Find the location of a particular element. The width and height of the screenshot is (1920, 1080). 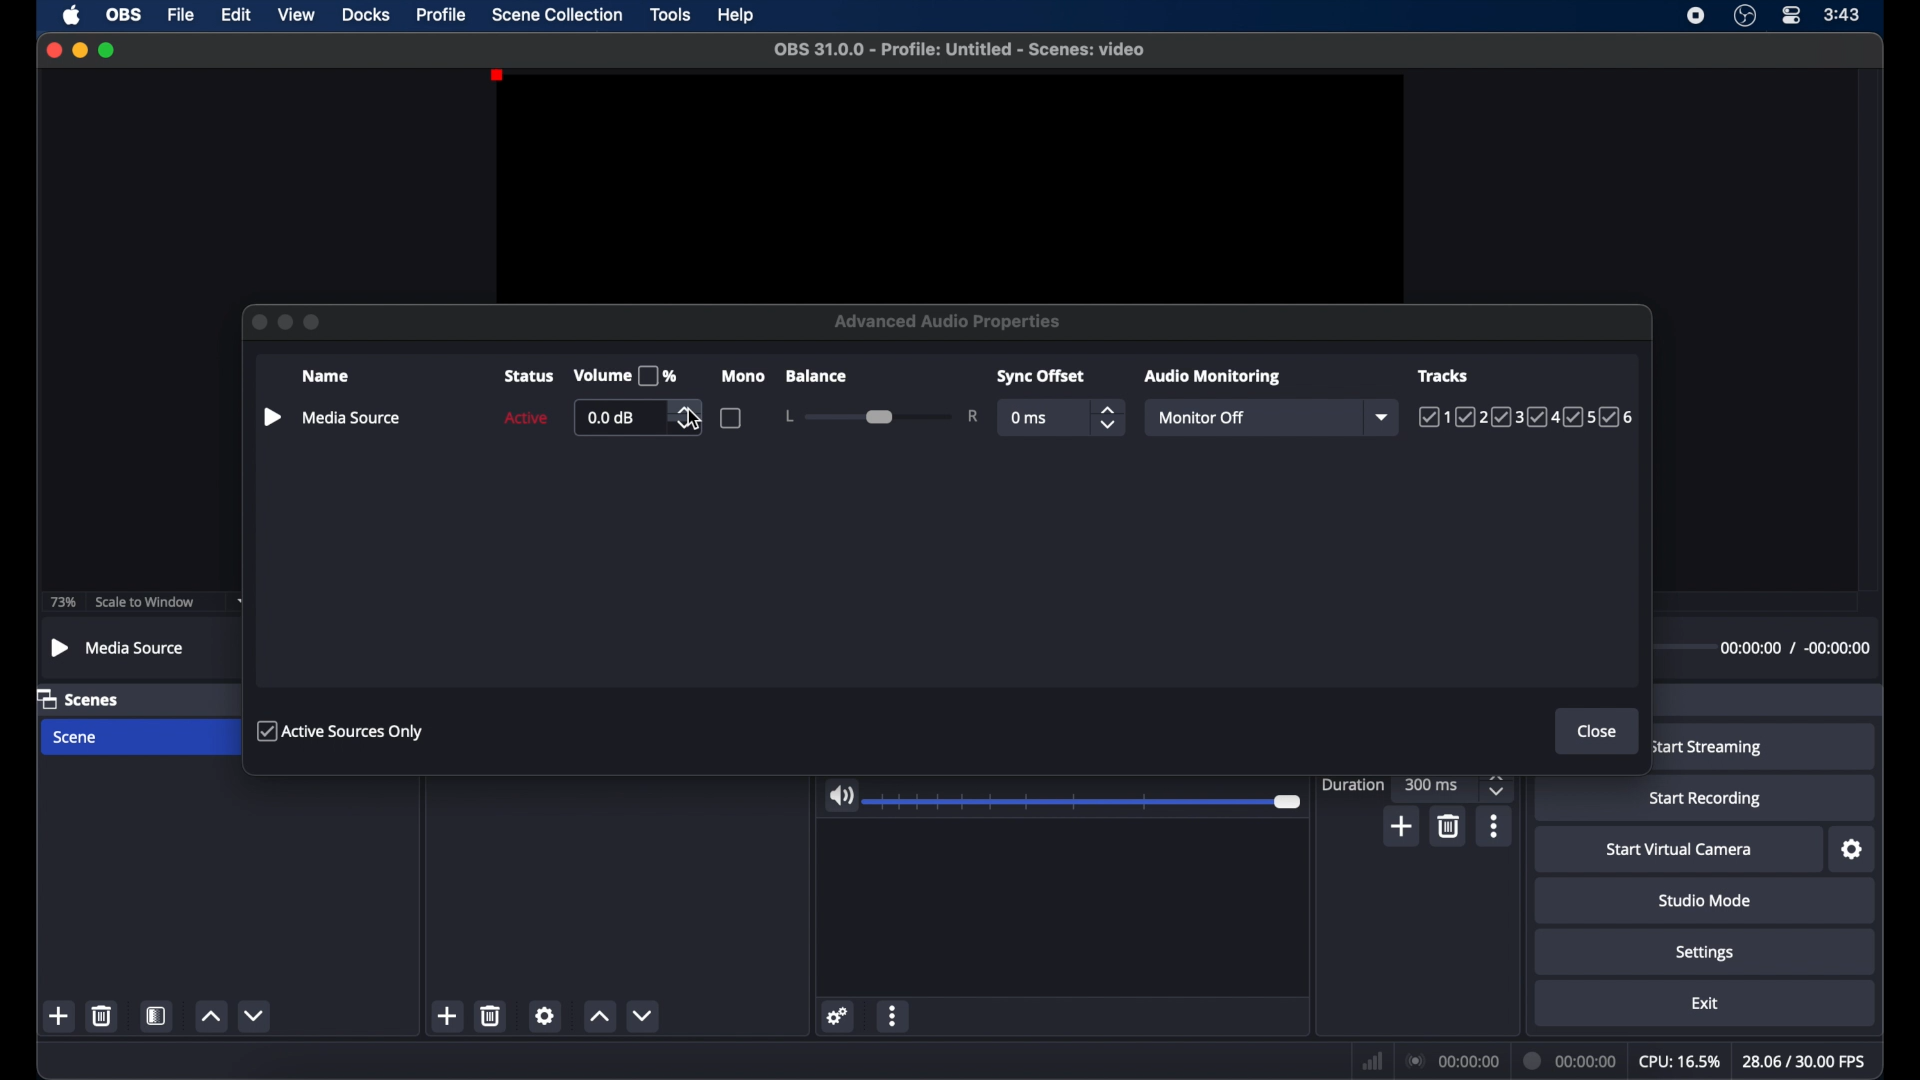

slider is located at coordinates (881, 415).